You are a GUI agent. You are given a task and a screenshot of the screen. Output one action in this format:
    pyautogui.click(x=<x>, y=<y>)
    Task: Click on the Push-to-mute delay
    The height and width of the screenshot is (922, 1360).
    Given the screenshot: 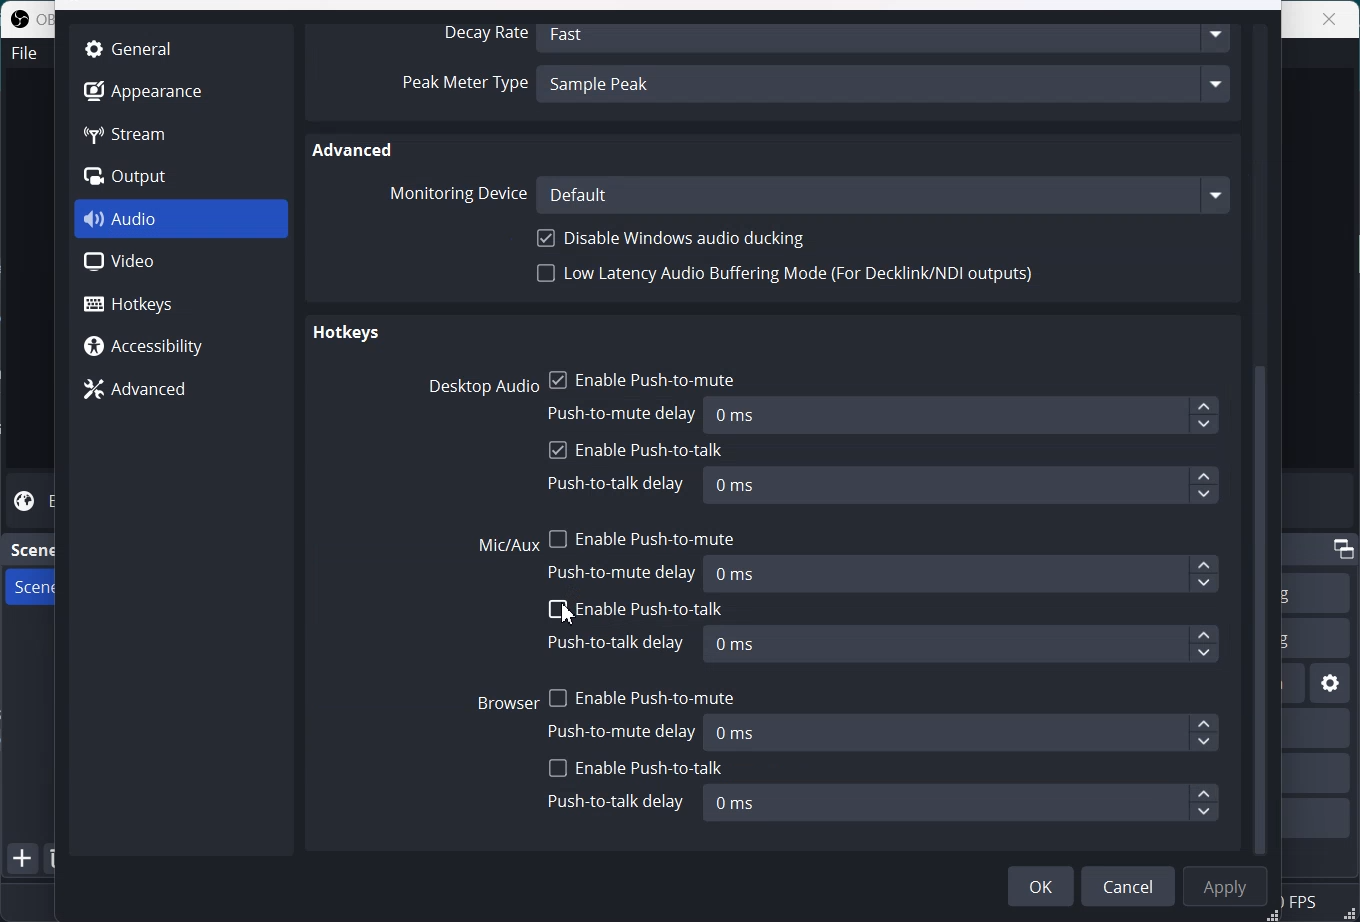 What is the action you would take?
    pyautogui.click(x=624, y=411)
    